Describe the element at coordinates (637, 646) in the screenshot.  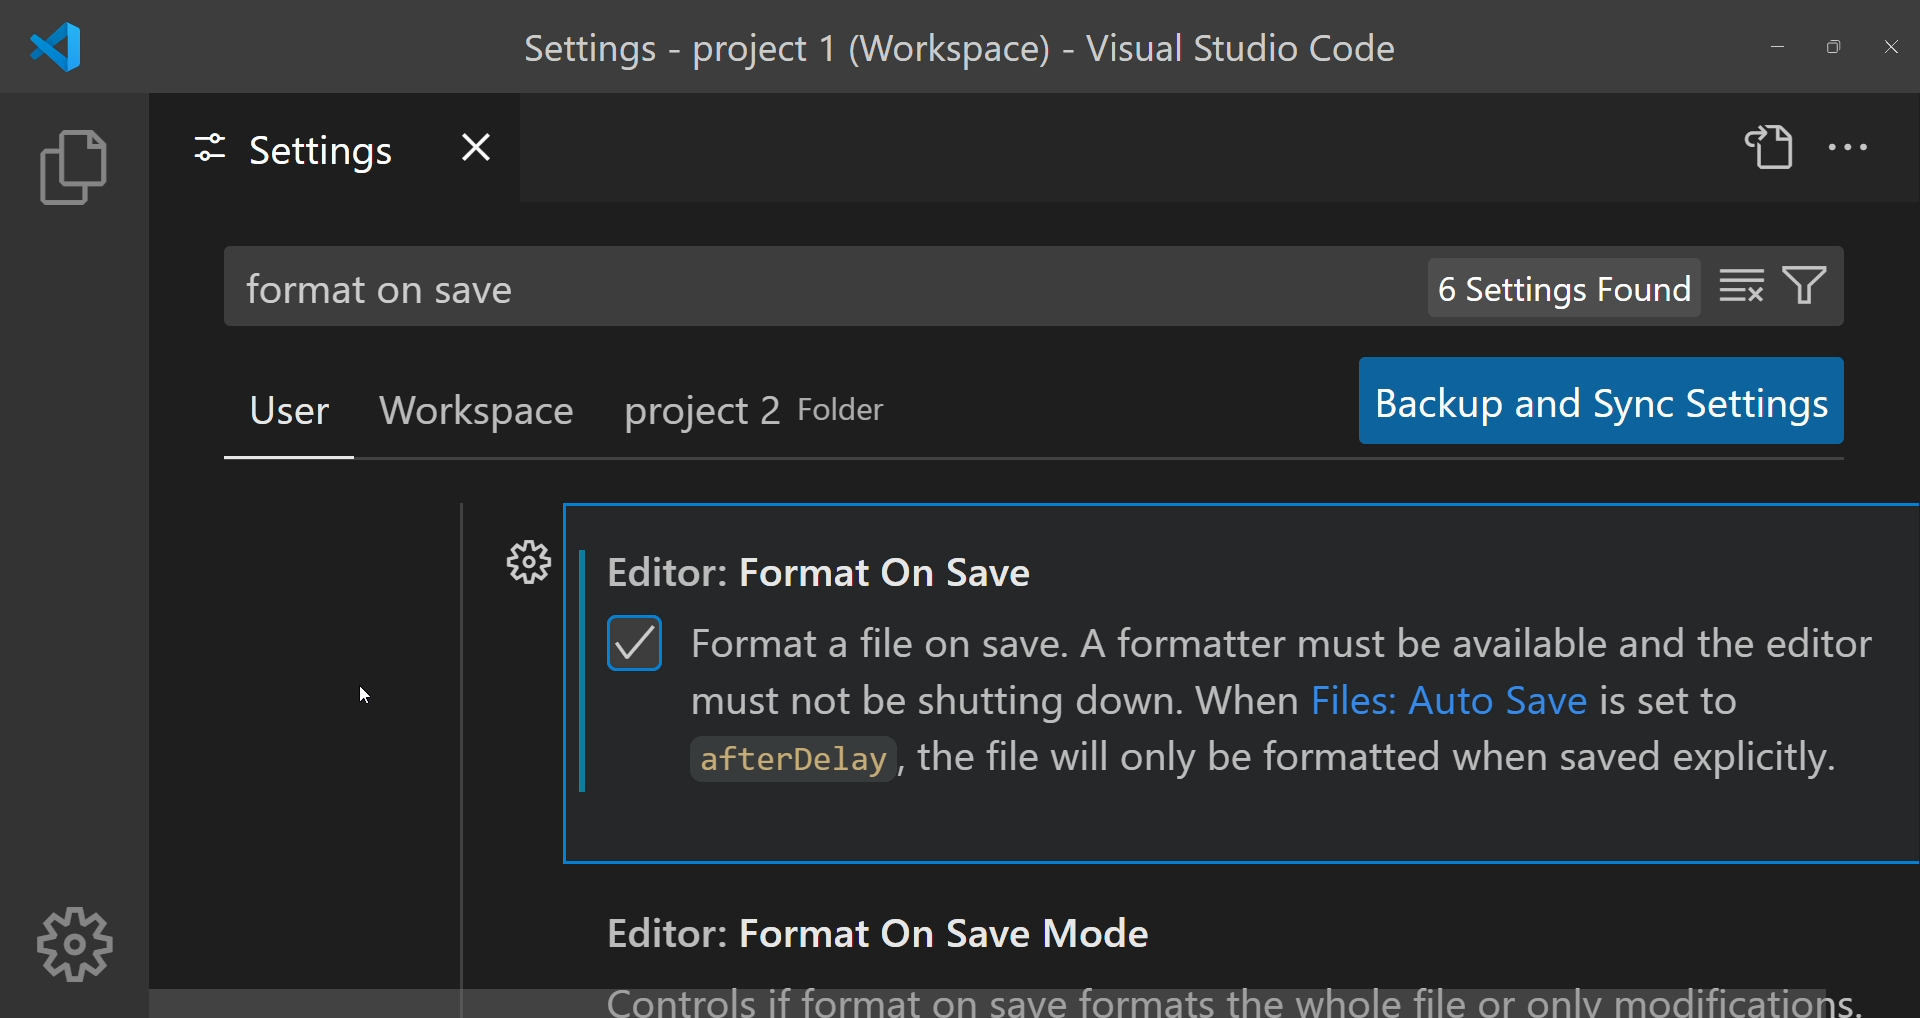
I see `checkbox` at that location.